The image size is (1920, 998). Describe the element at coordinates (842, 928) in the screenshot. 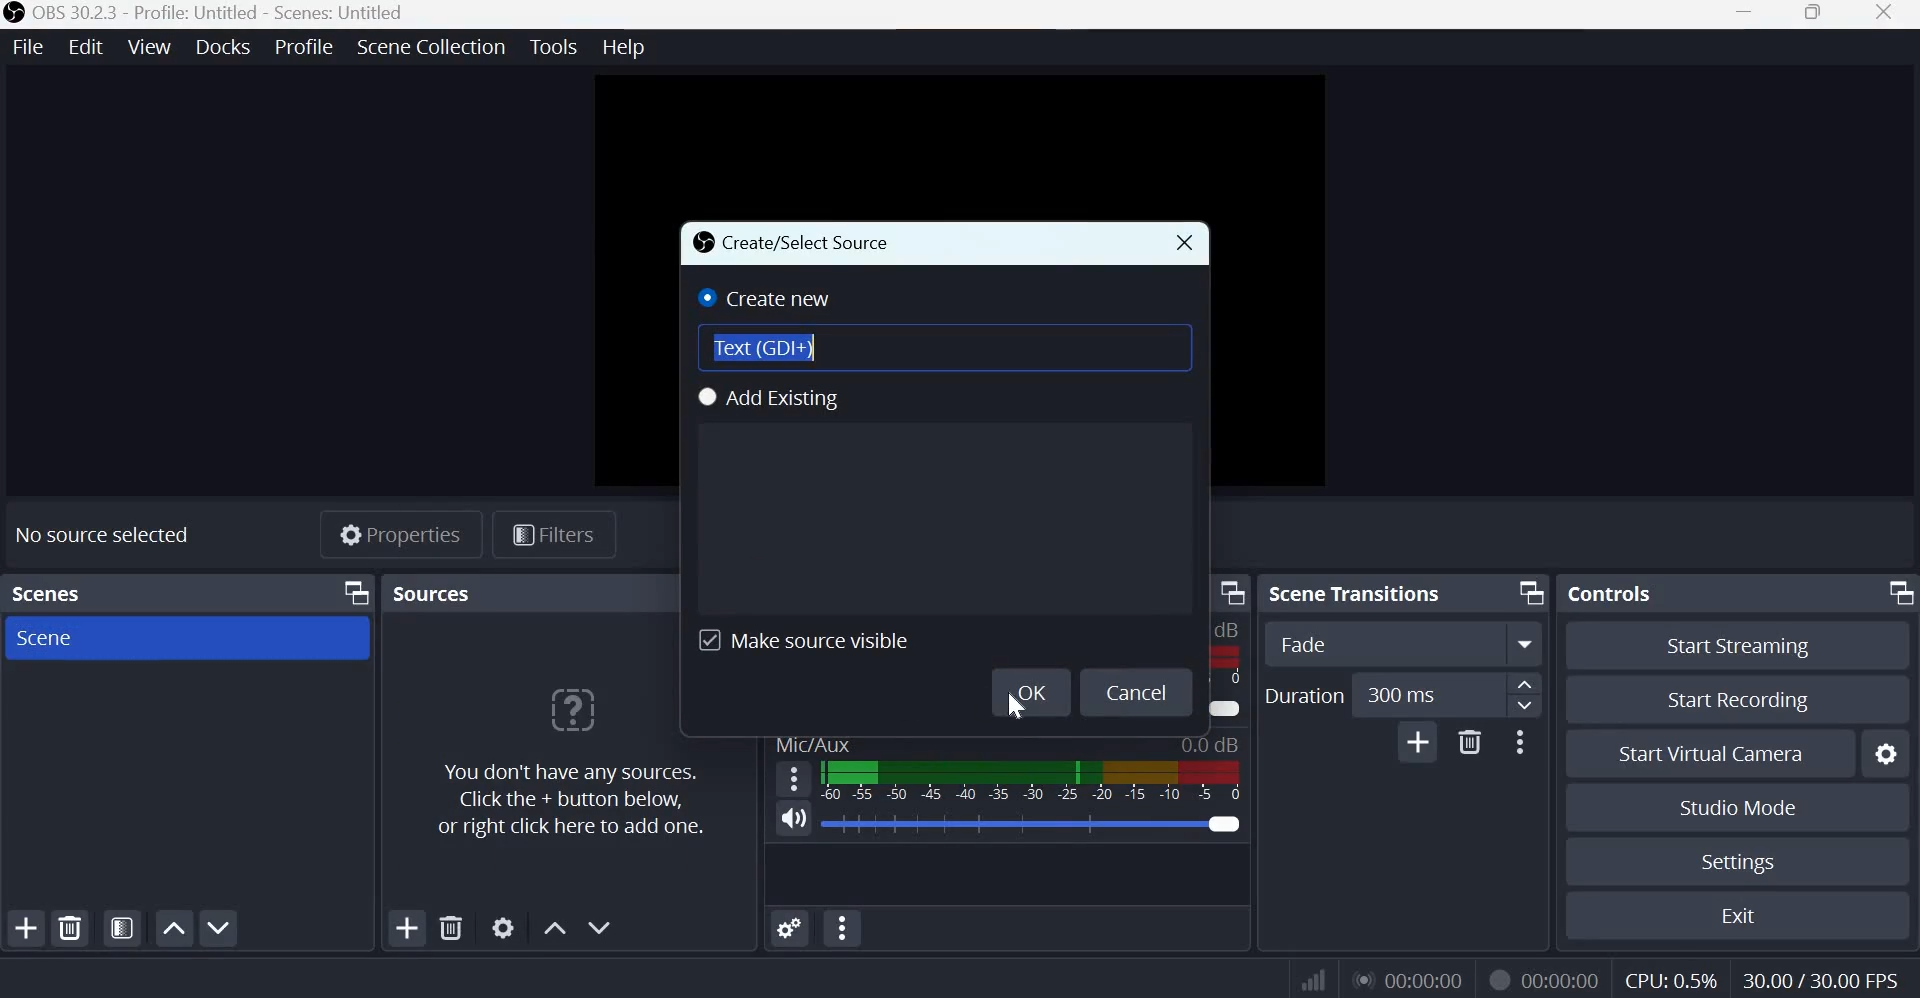

I see `Audio mixer menu` at that location.